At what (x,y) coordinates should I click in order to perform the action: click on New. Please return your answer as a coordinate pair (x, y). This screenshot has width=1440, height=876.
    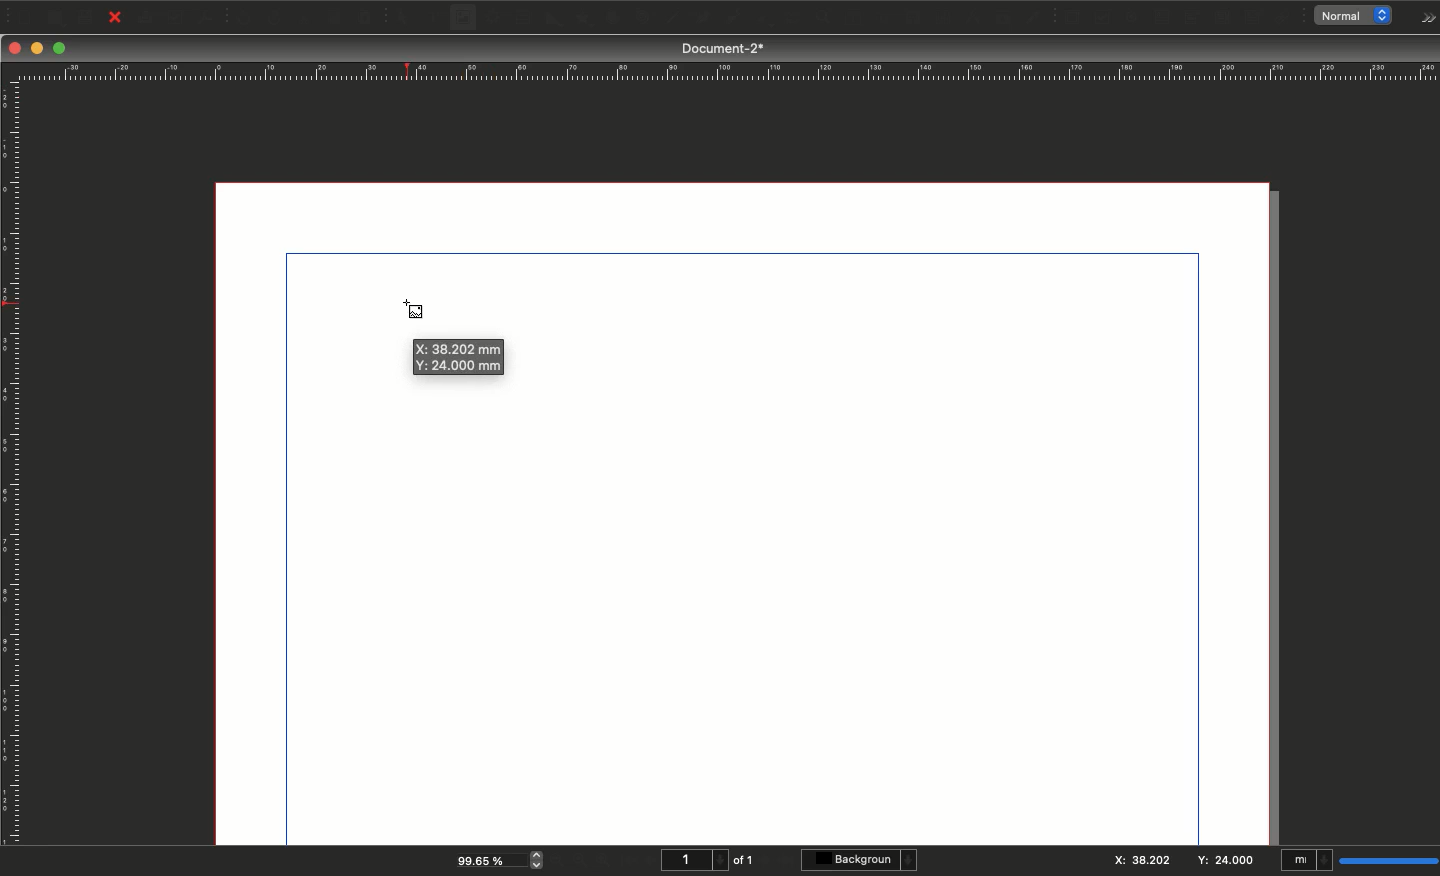
    Looking at the image, I should click on (22, 15).